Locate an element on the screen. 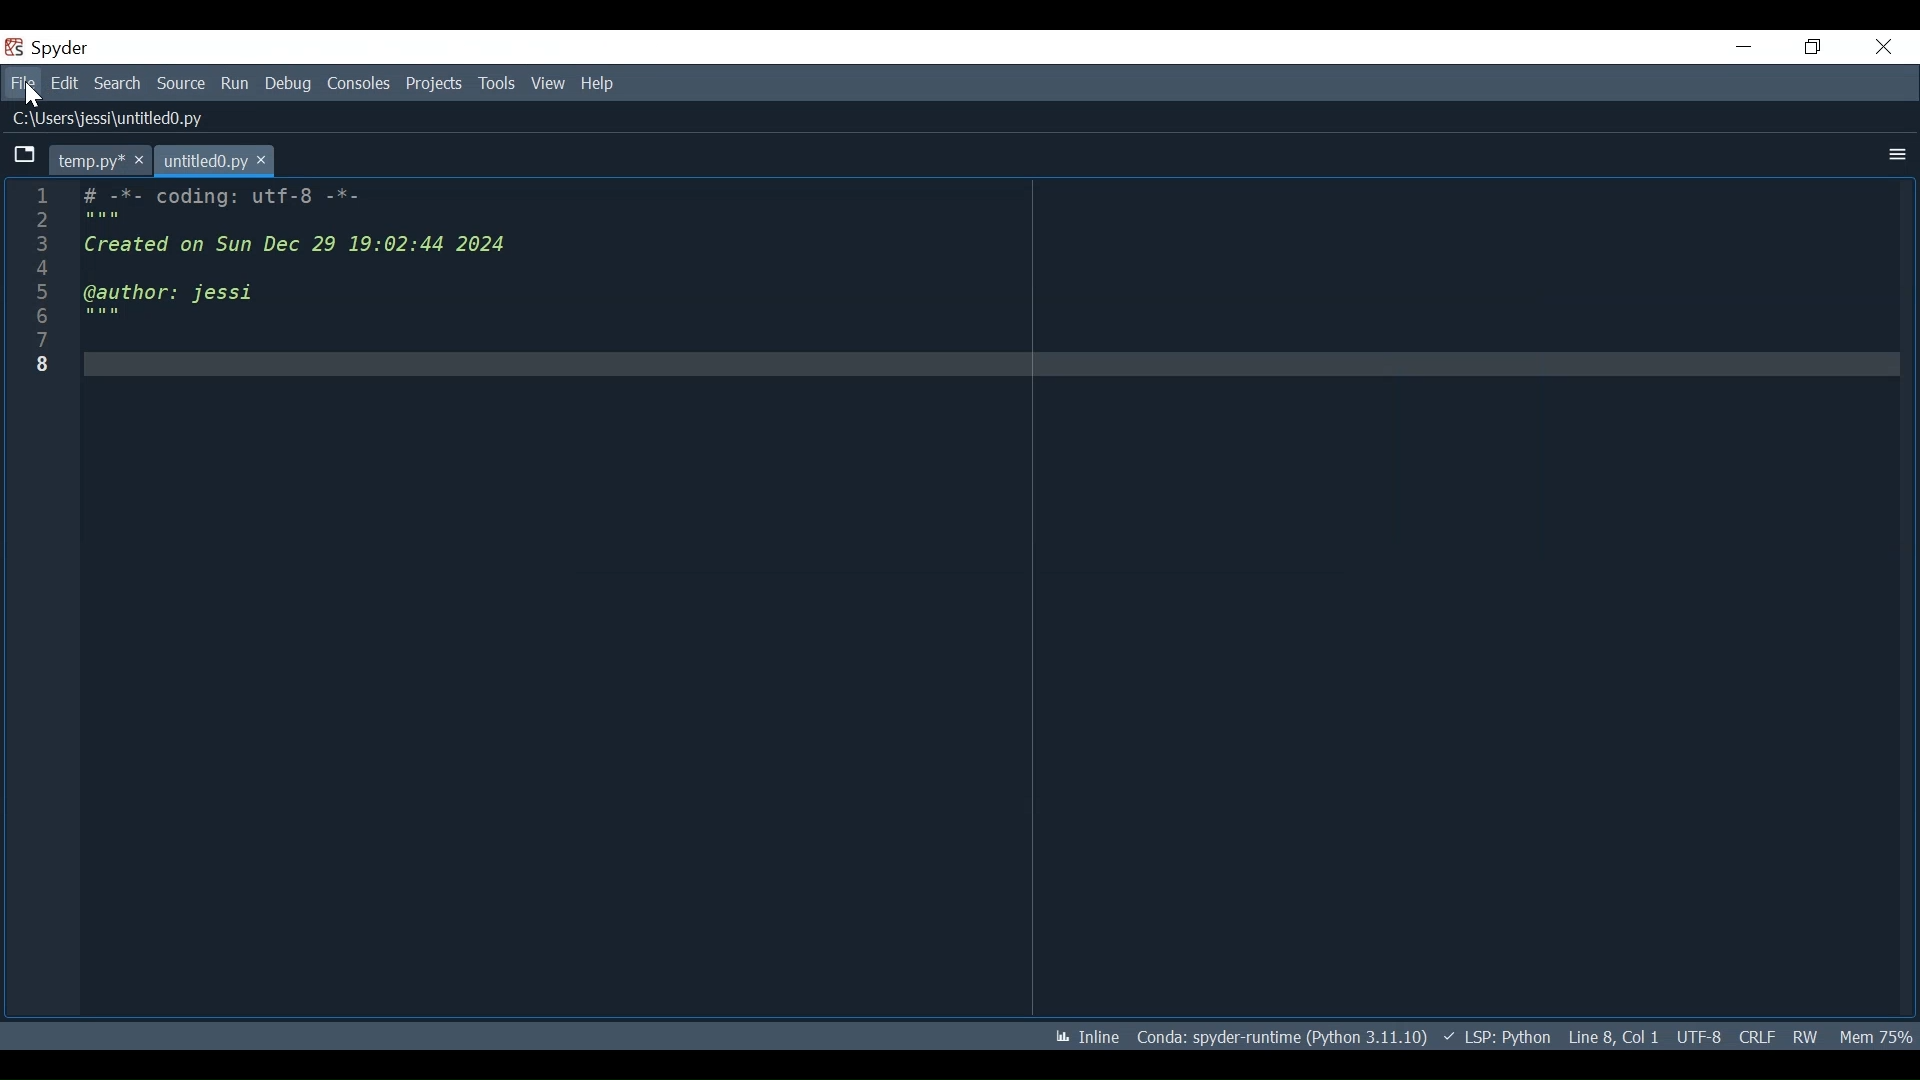 This screenshot has width=1920, height=1080. Tools is located at coordinates (497, 83).